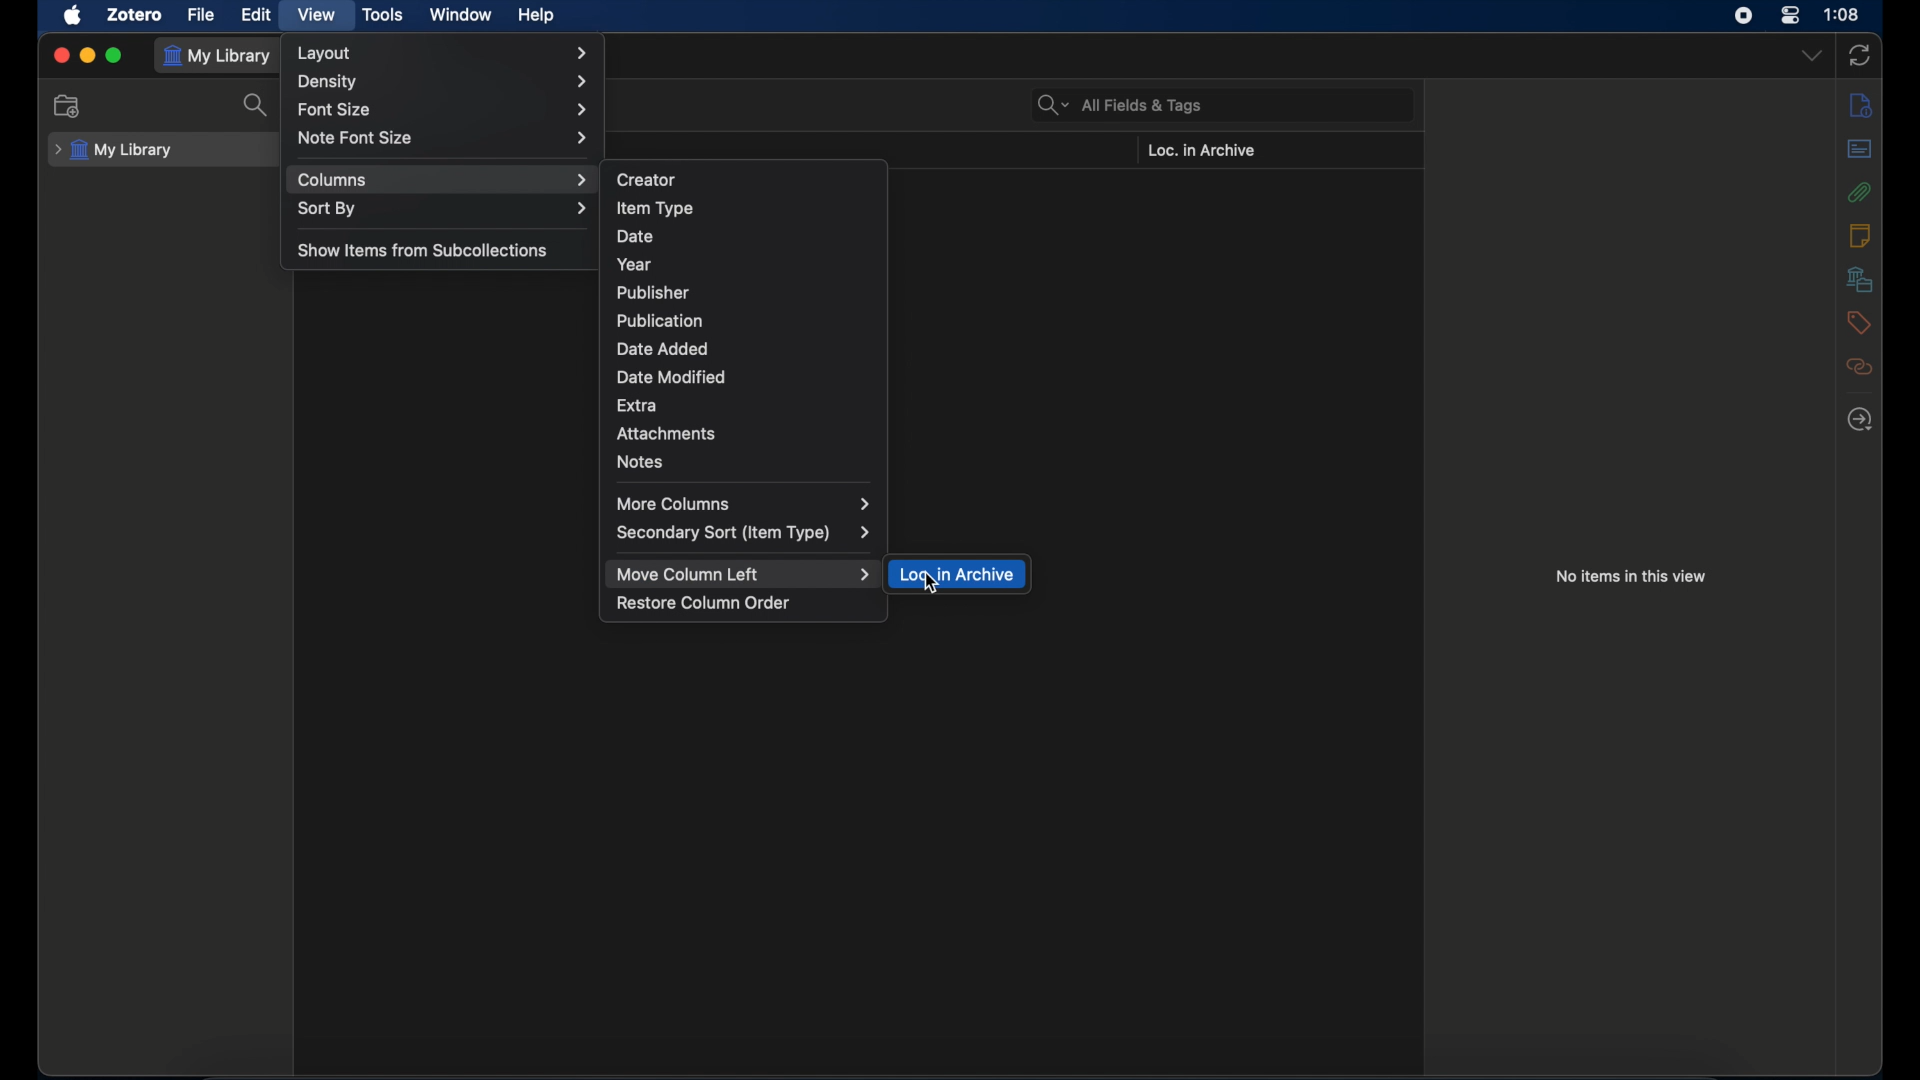 Image resolution: width=1920 pixels, height=1080 pixels. Describe the element at coordinates (202, 15) in the screenshot. I see `file` at that location.